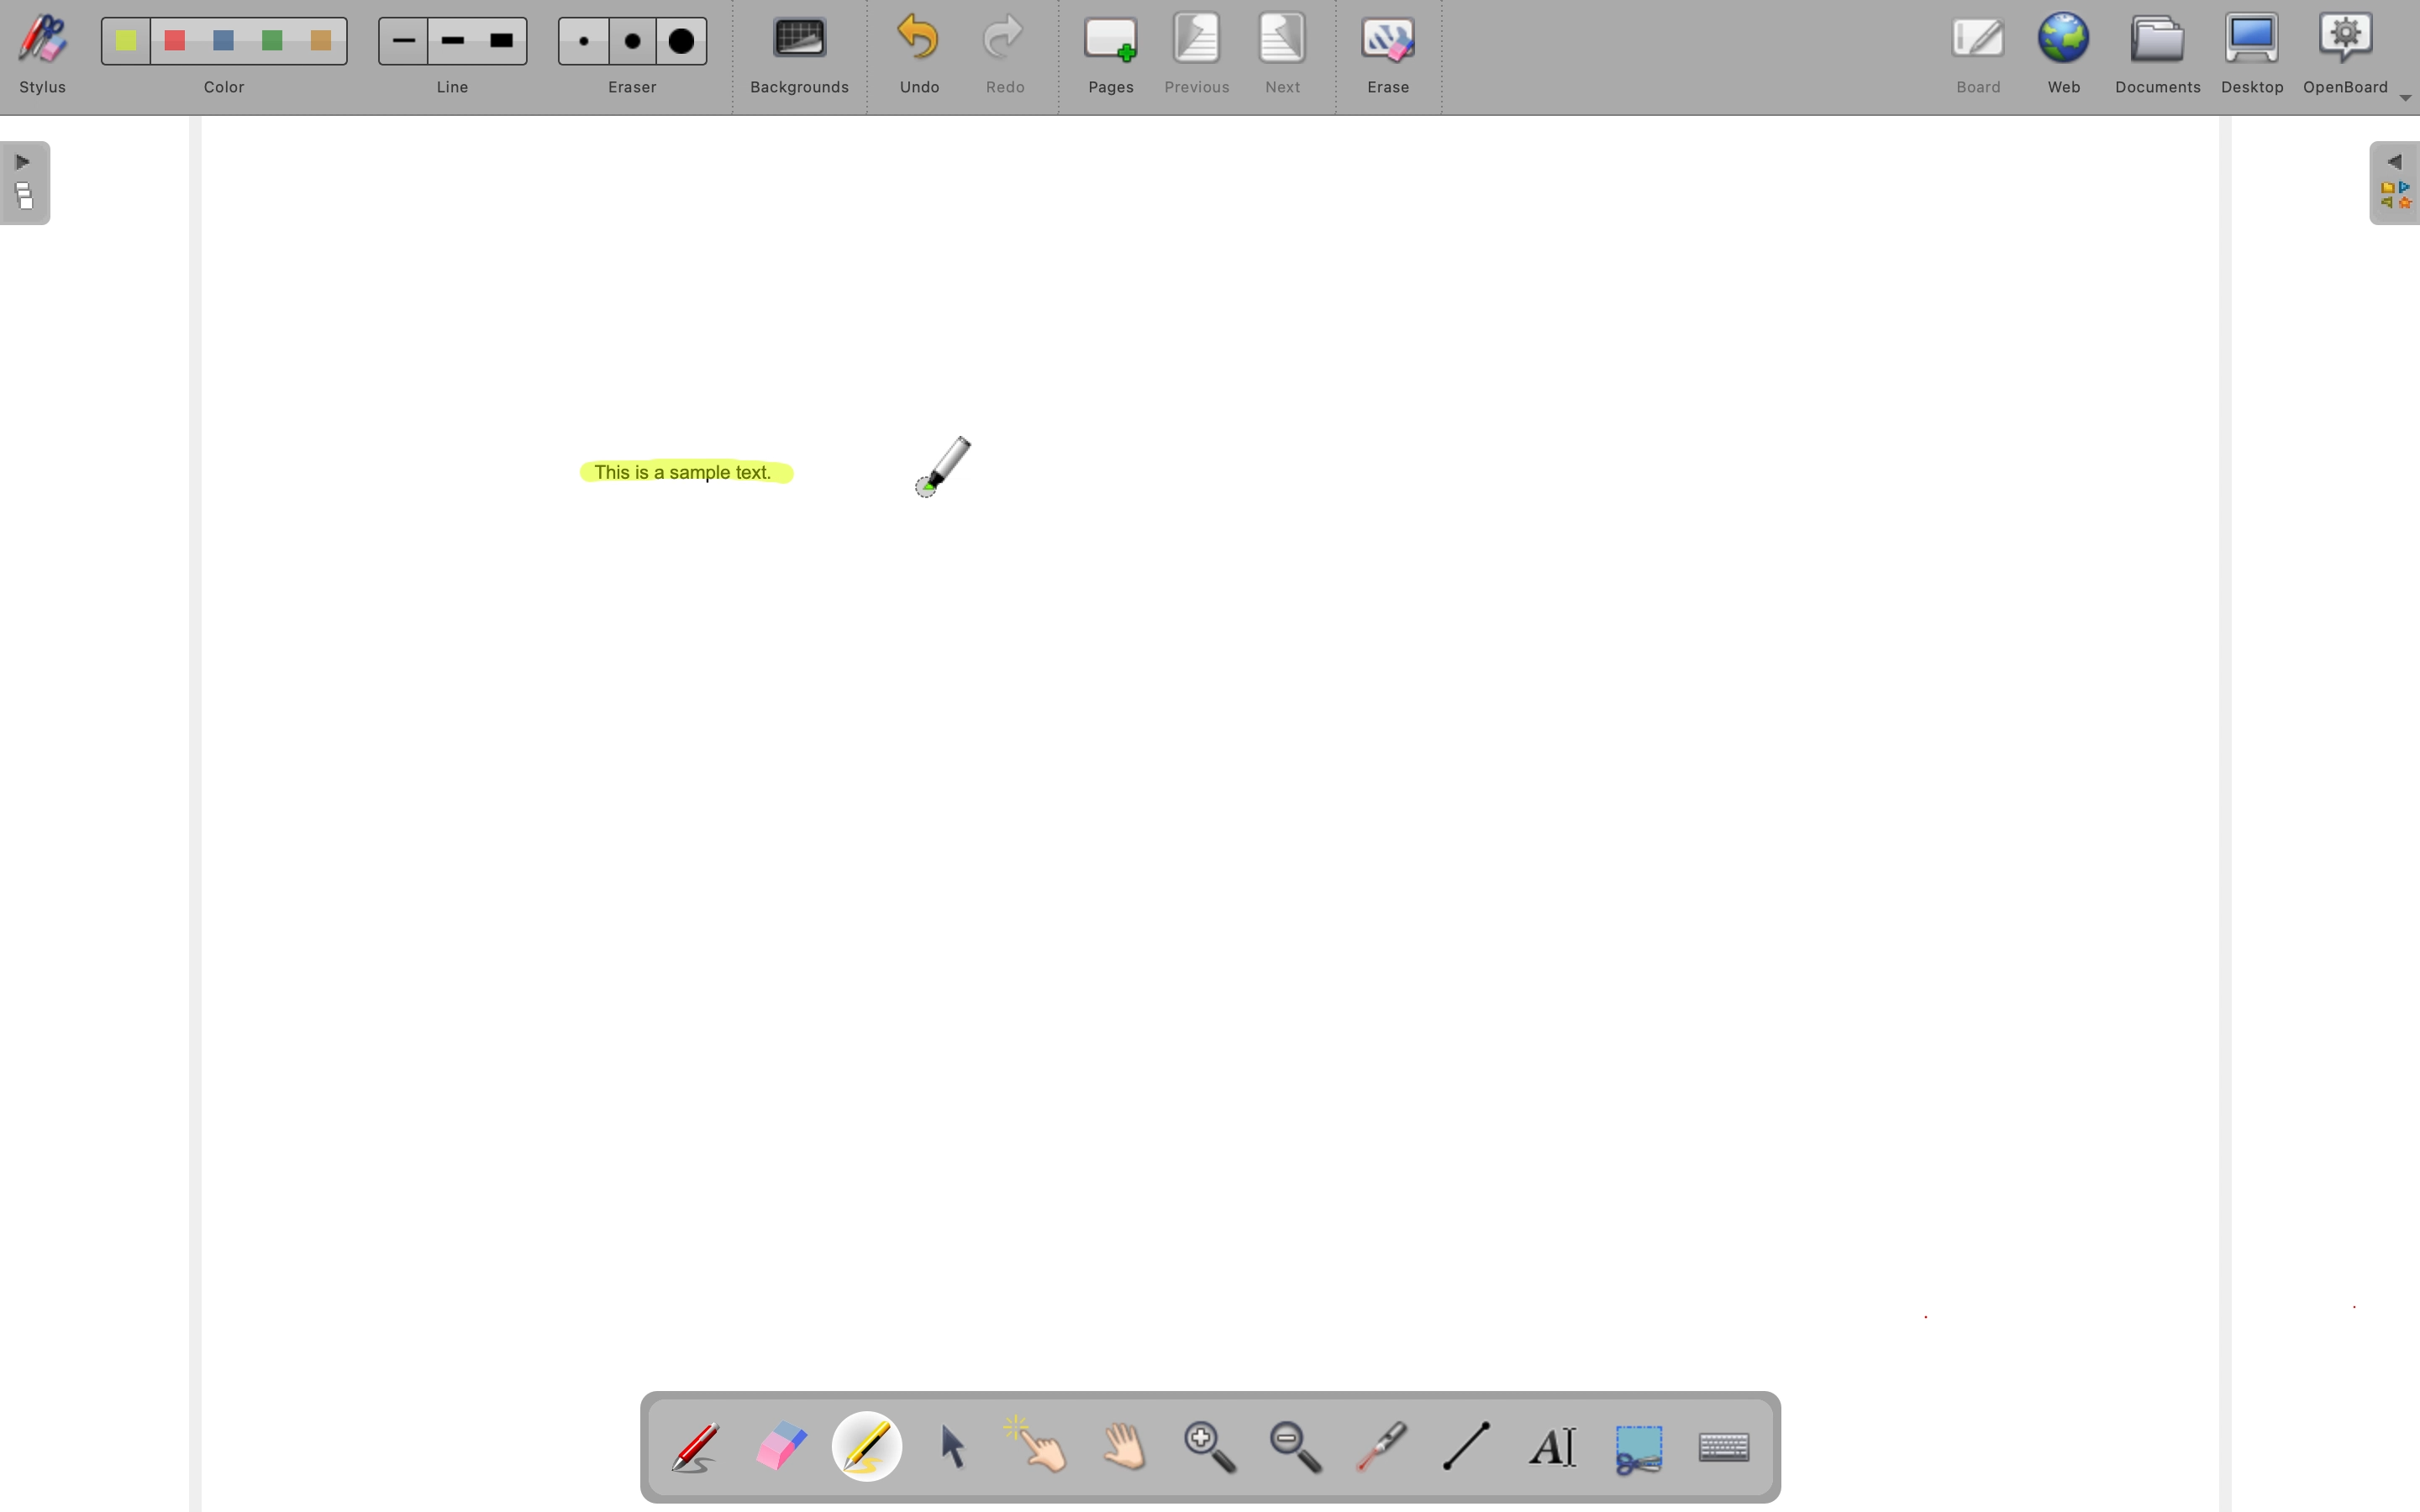  What do you see at coordinates (175, 42) in the screenshot?
I see `Color 2` at bounding box center [175, 42].